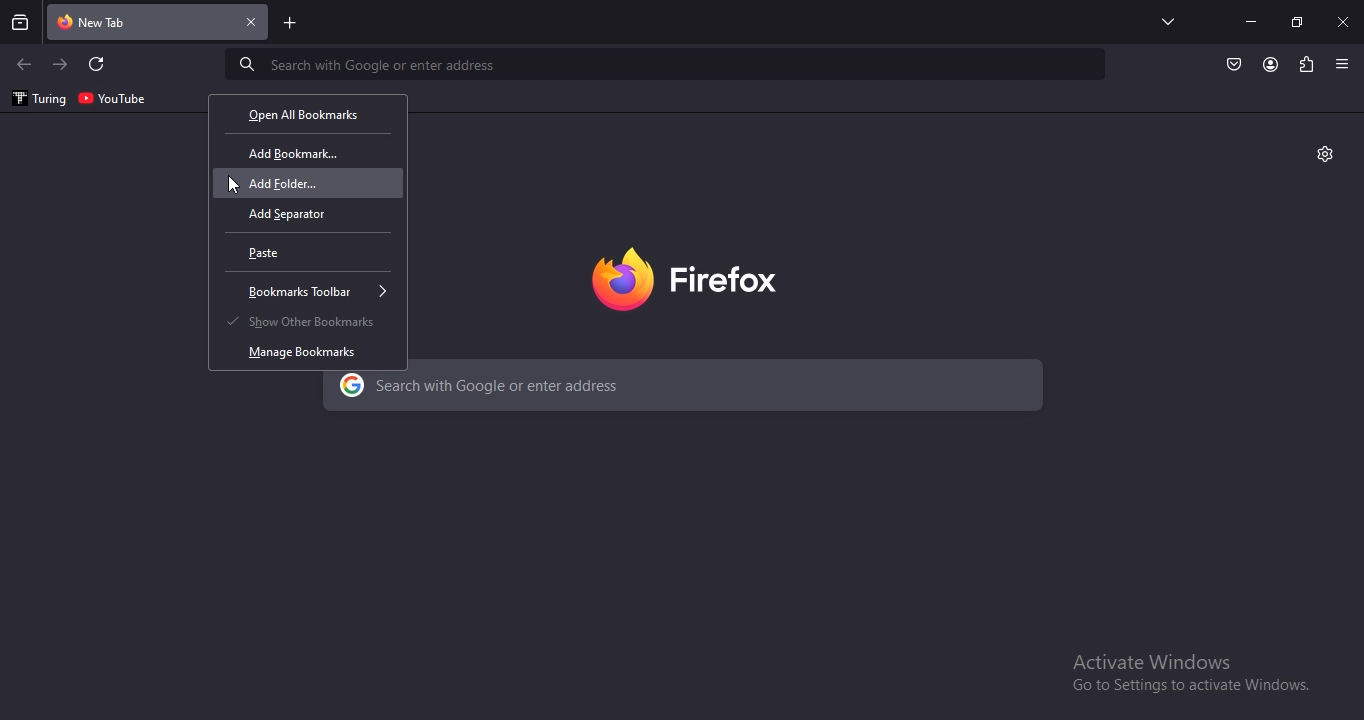 The width and height of the screenshot is (1364, 720). What do you see at coordinates (1269, 66) in the screenshot?
I see `account profile` at bounding box center [1269, 66].